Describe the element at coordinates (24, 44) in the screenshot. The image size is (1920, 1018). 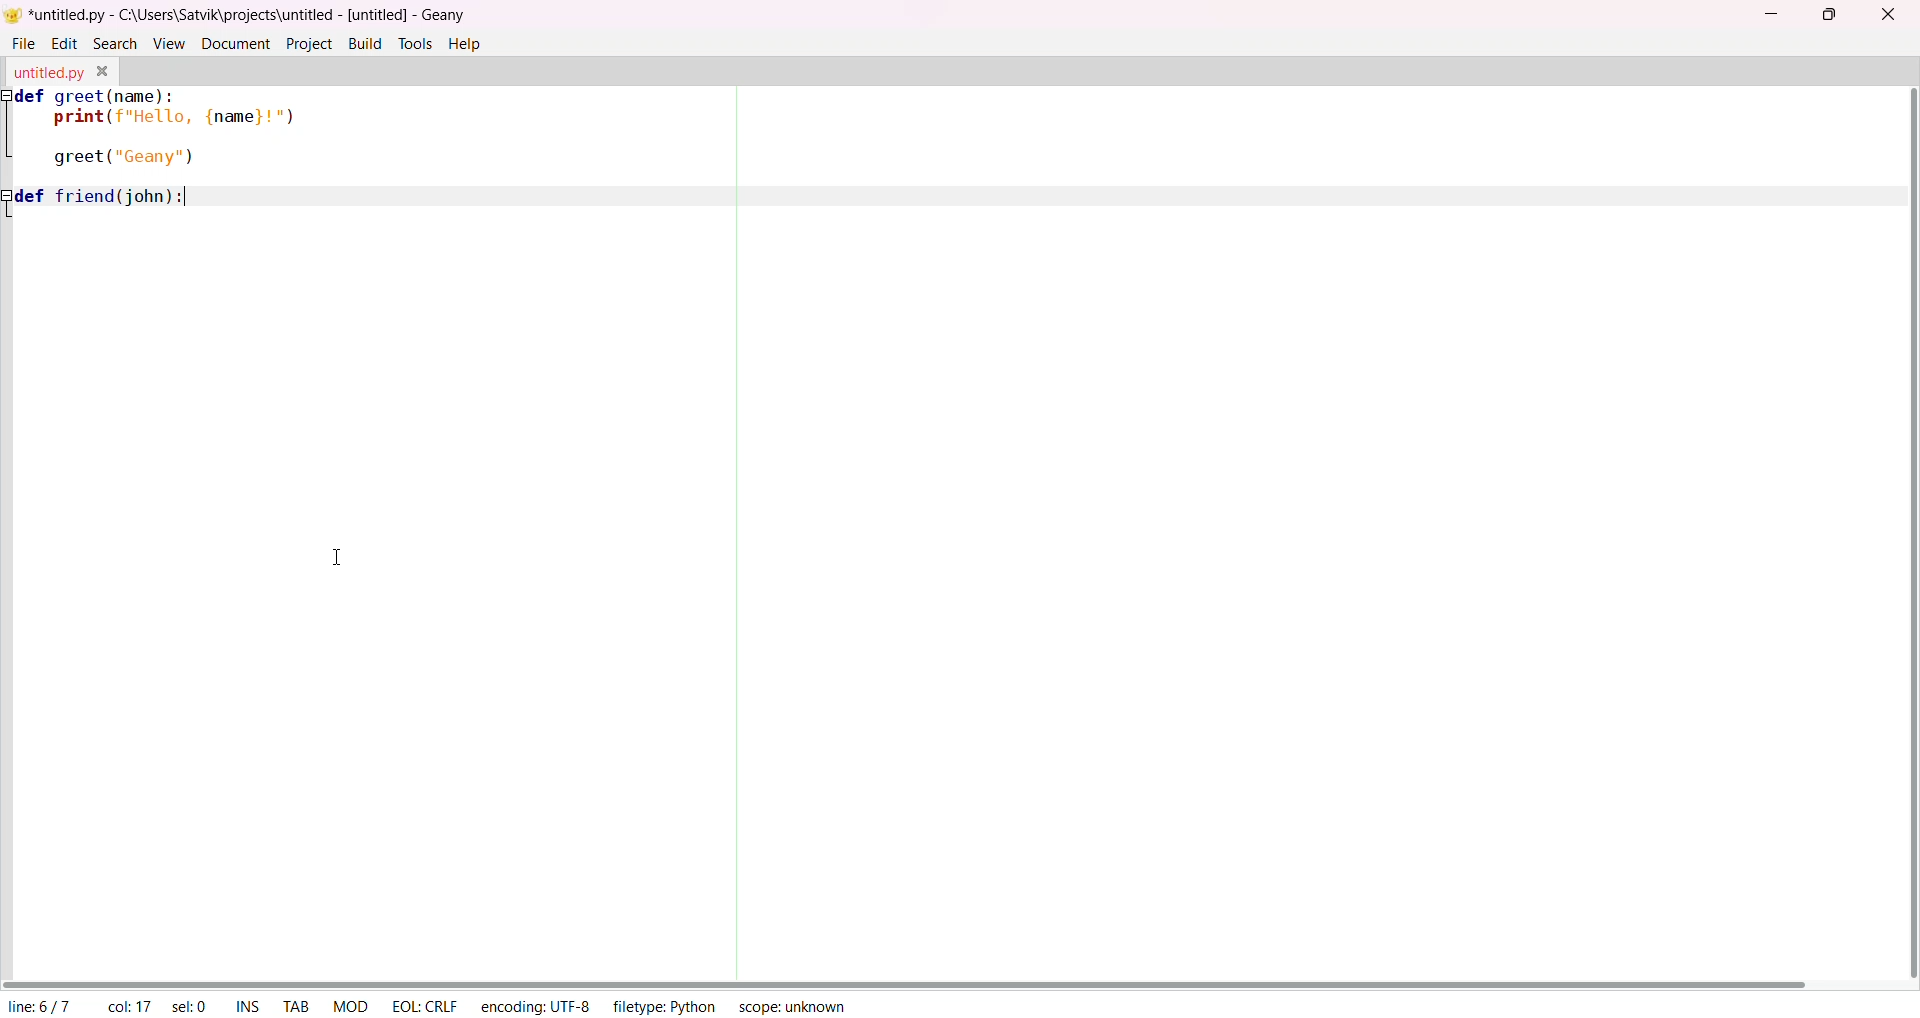
I see `file` at that location.